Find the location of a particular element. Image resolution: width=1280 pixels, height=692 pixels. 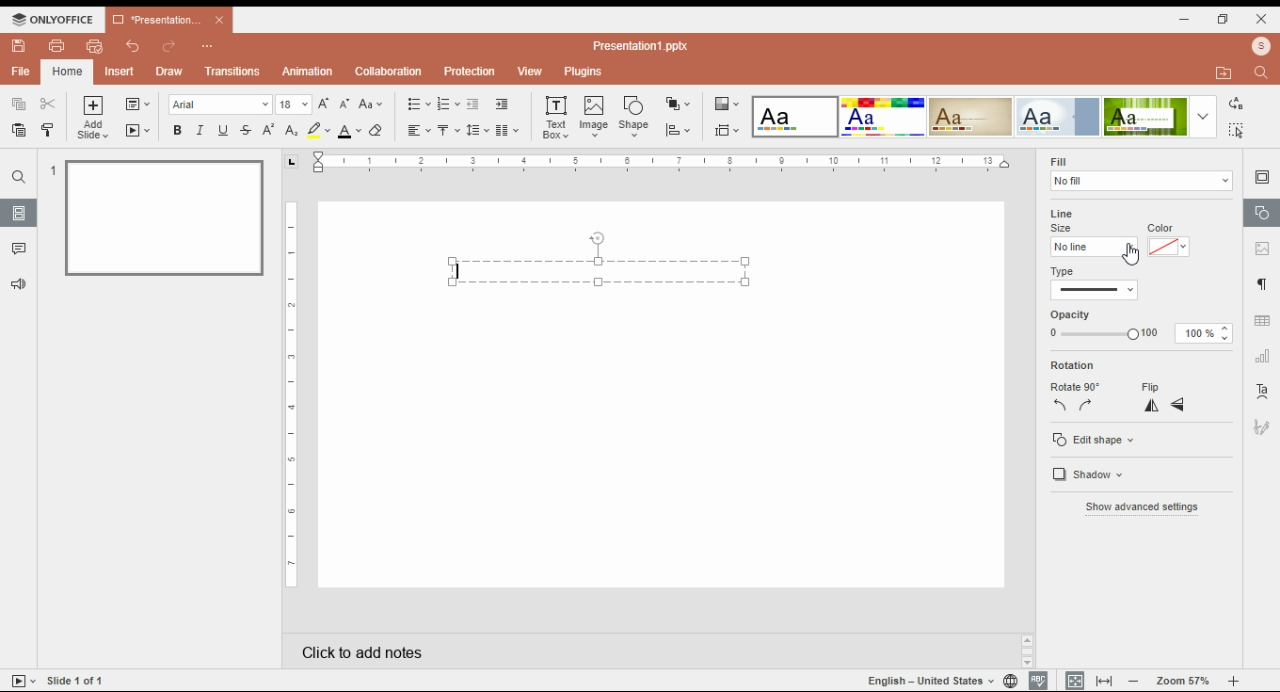

100% is located at coordinates (1196, 333).